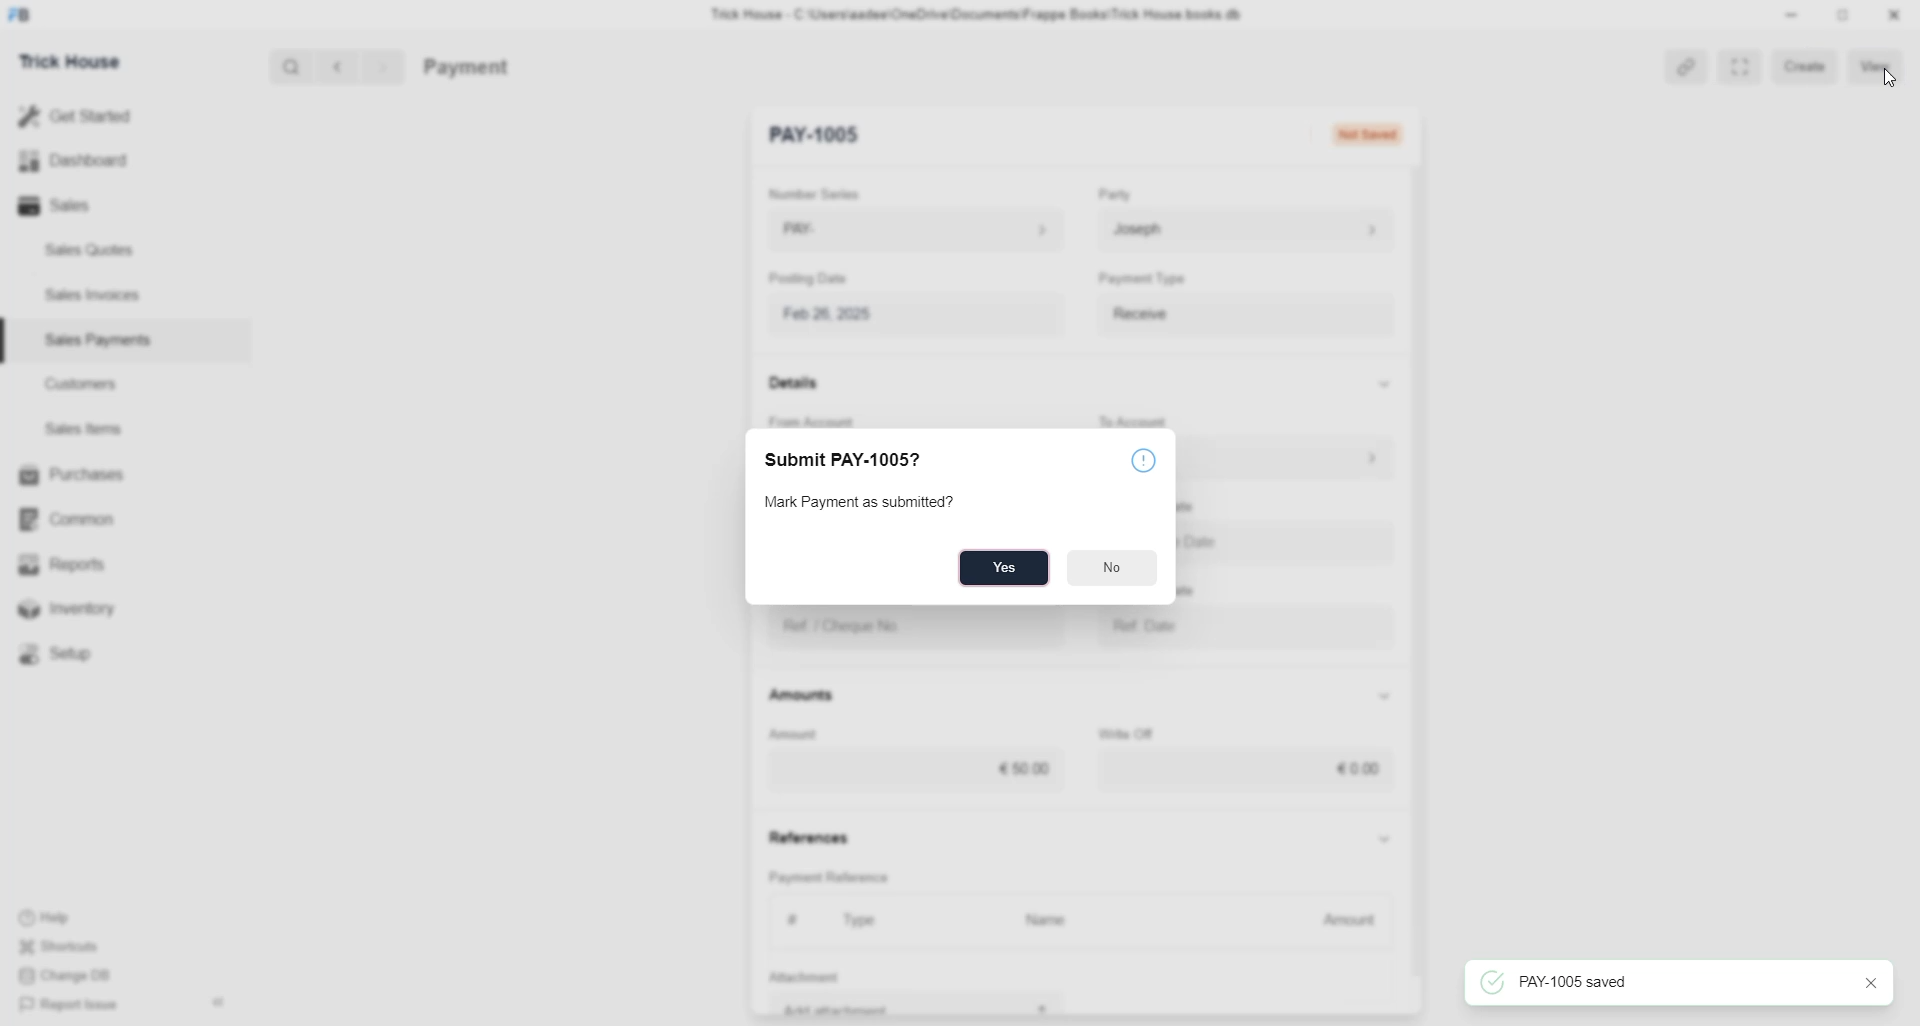  What do you see at coordinates (914, 771) in the screenshot?
I see `€50.00` at bounding box center [914, 771].